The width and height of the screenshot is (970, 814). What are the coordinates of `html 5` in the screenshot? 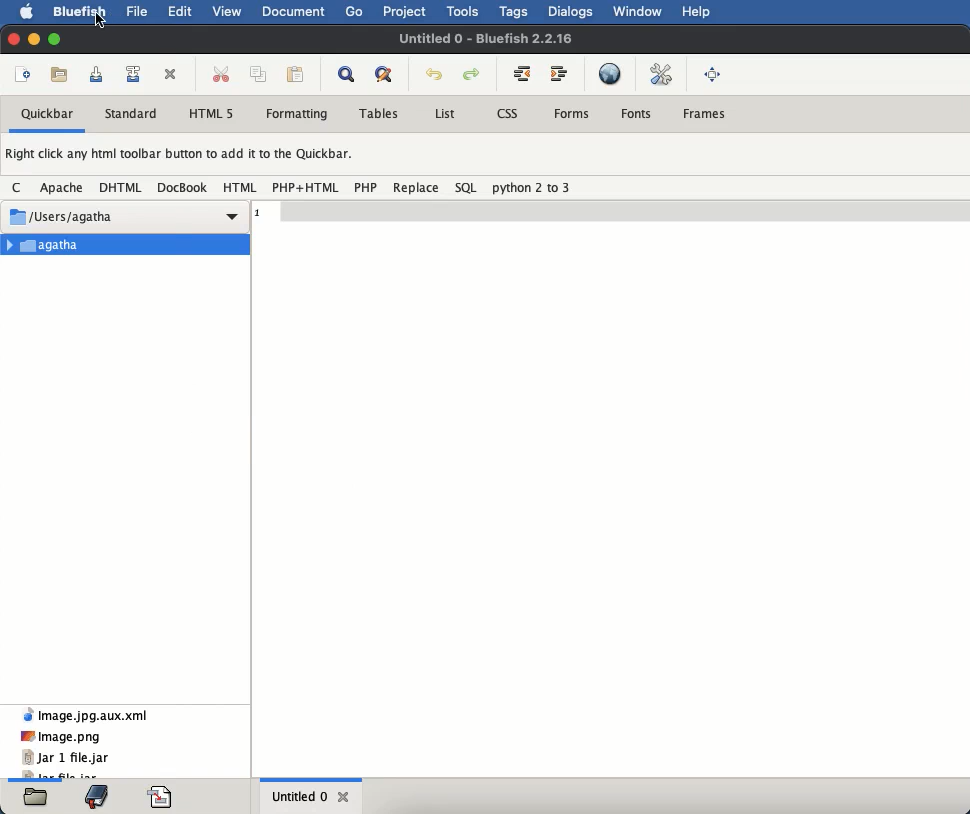 It's located at (212, 114).